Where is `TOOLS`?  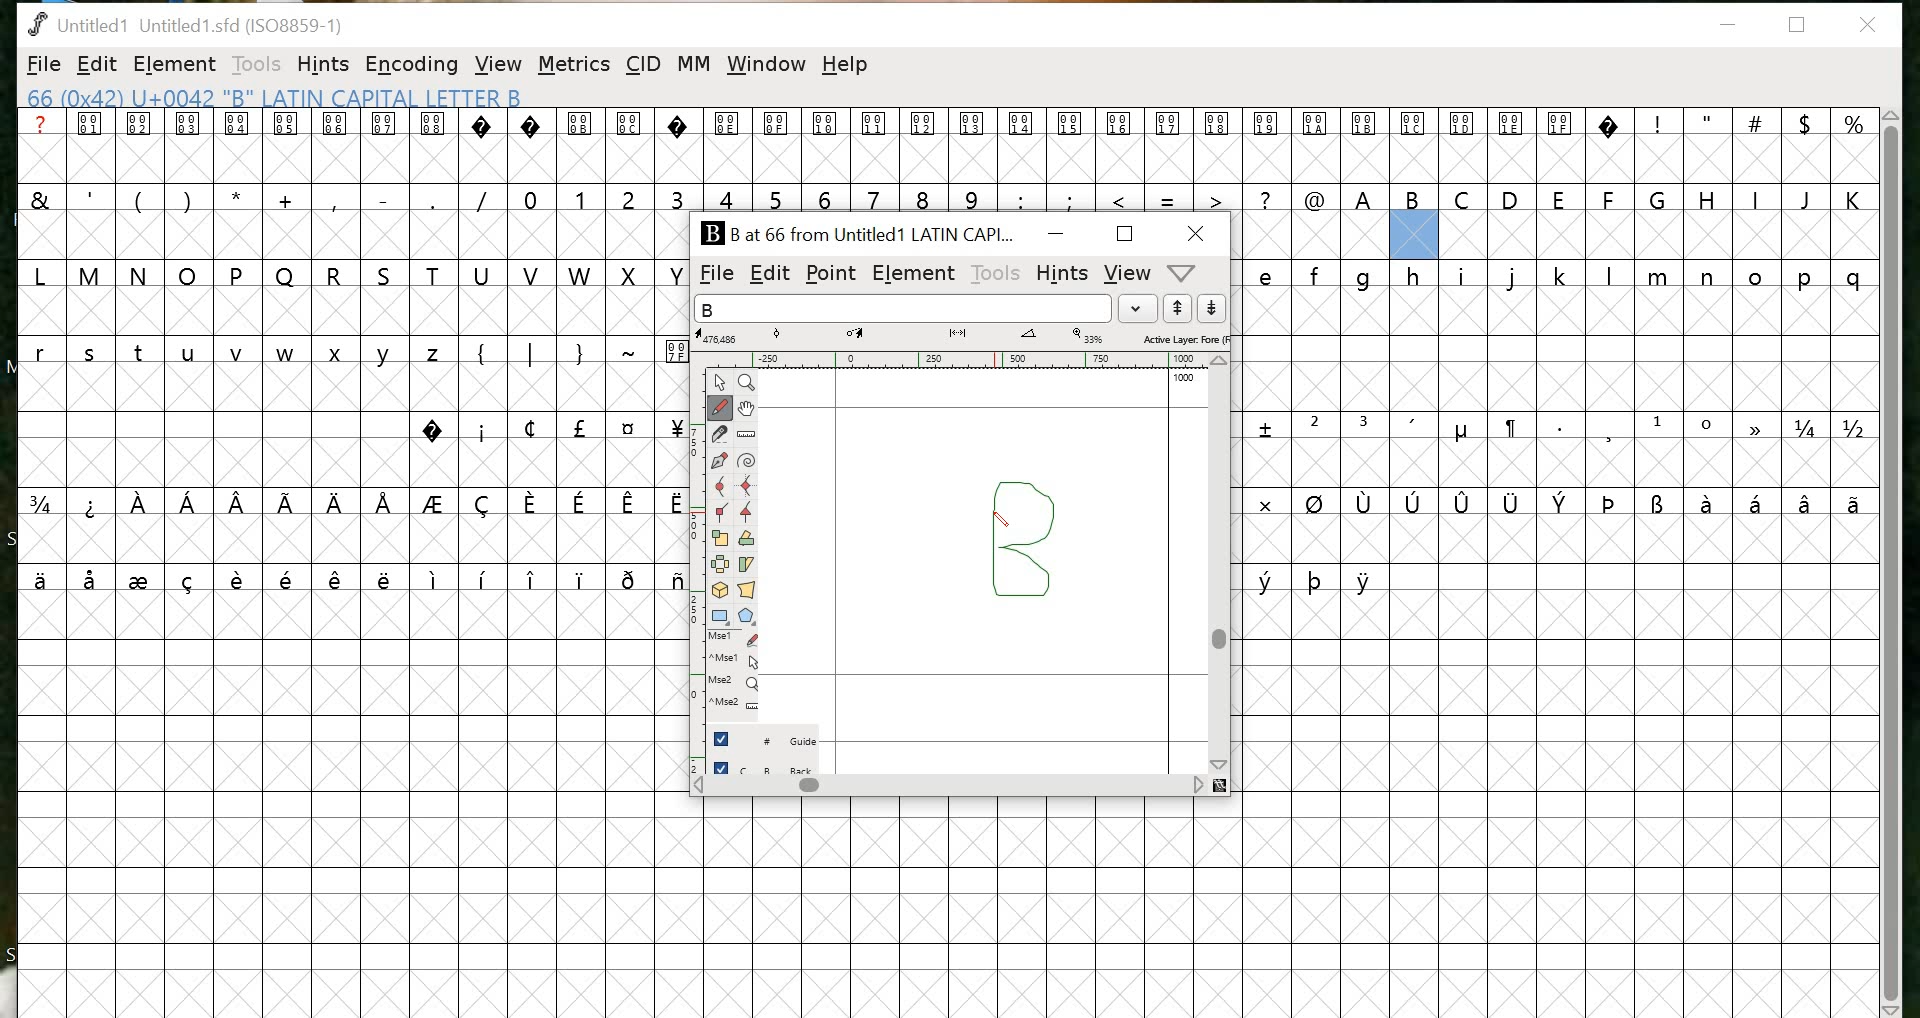
TOOLS is located at coordinates (254, 66).